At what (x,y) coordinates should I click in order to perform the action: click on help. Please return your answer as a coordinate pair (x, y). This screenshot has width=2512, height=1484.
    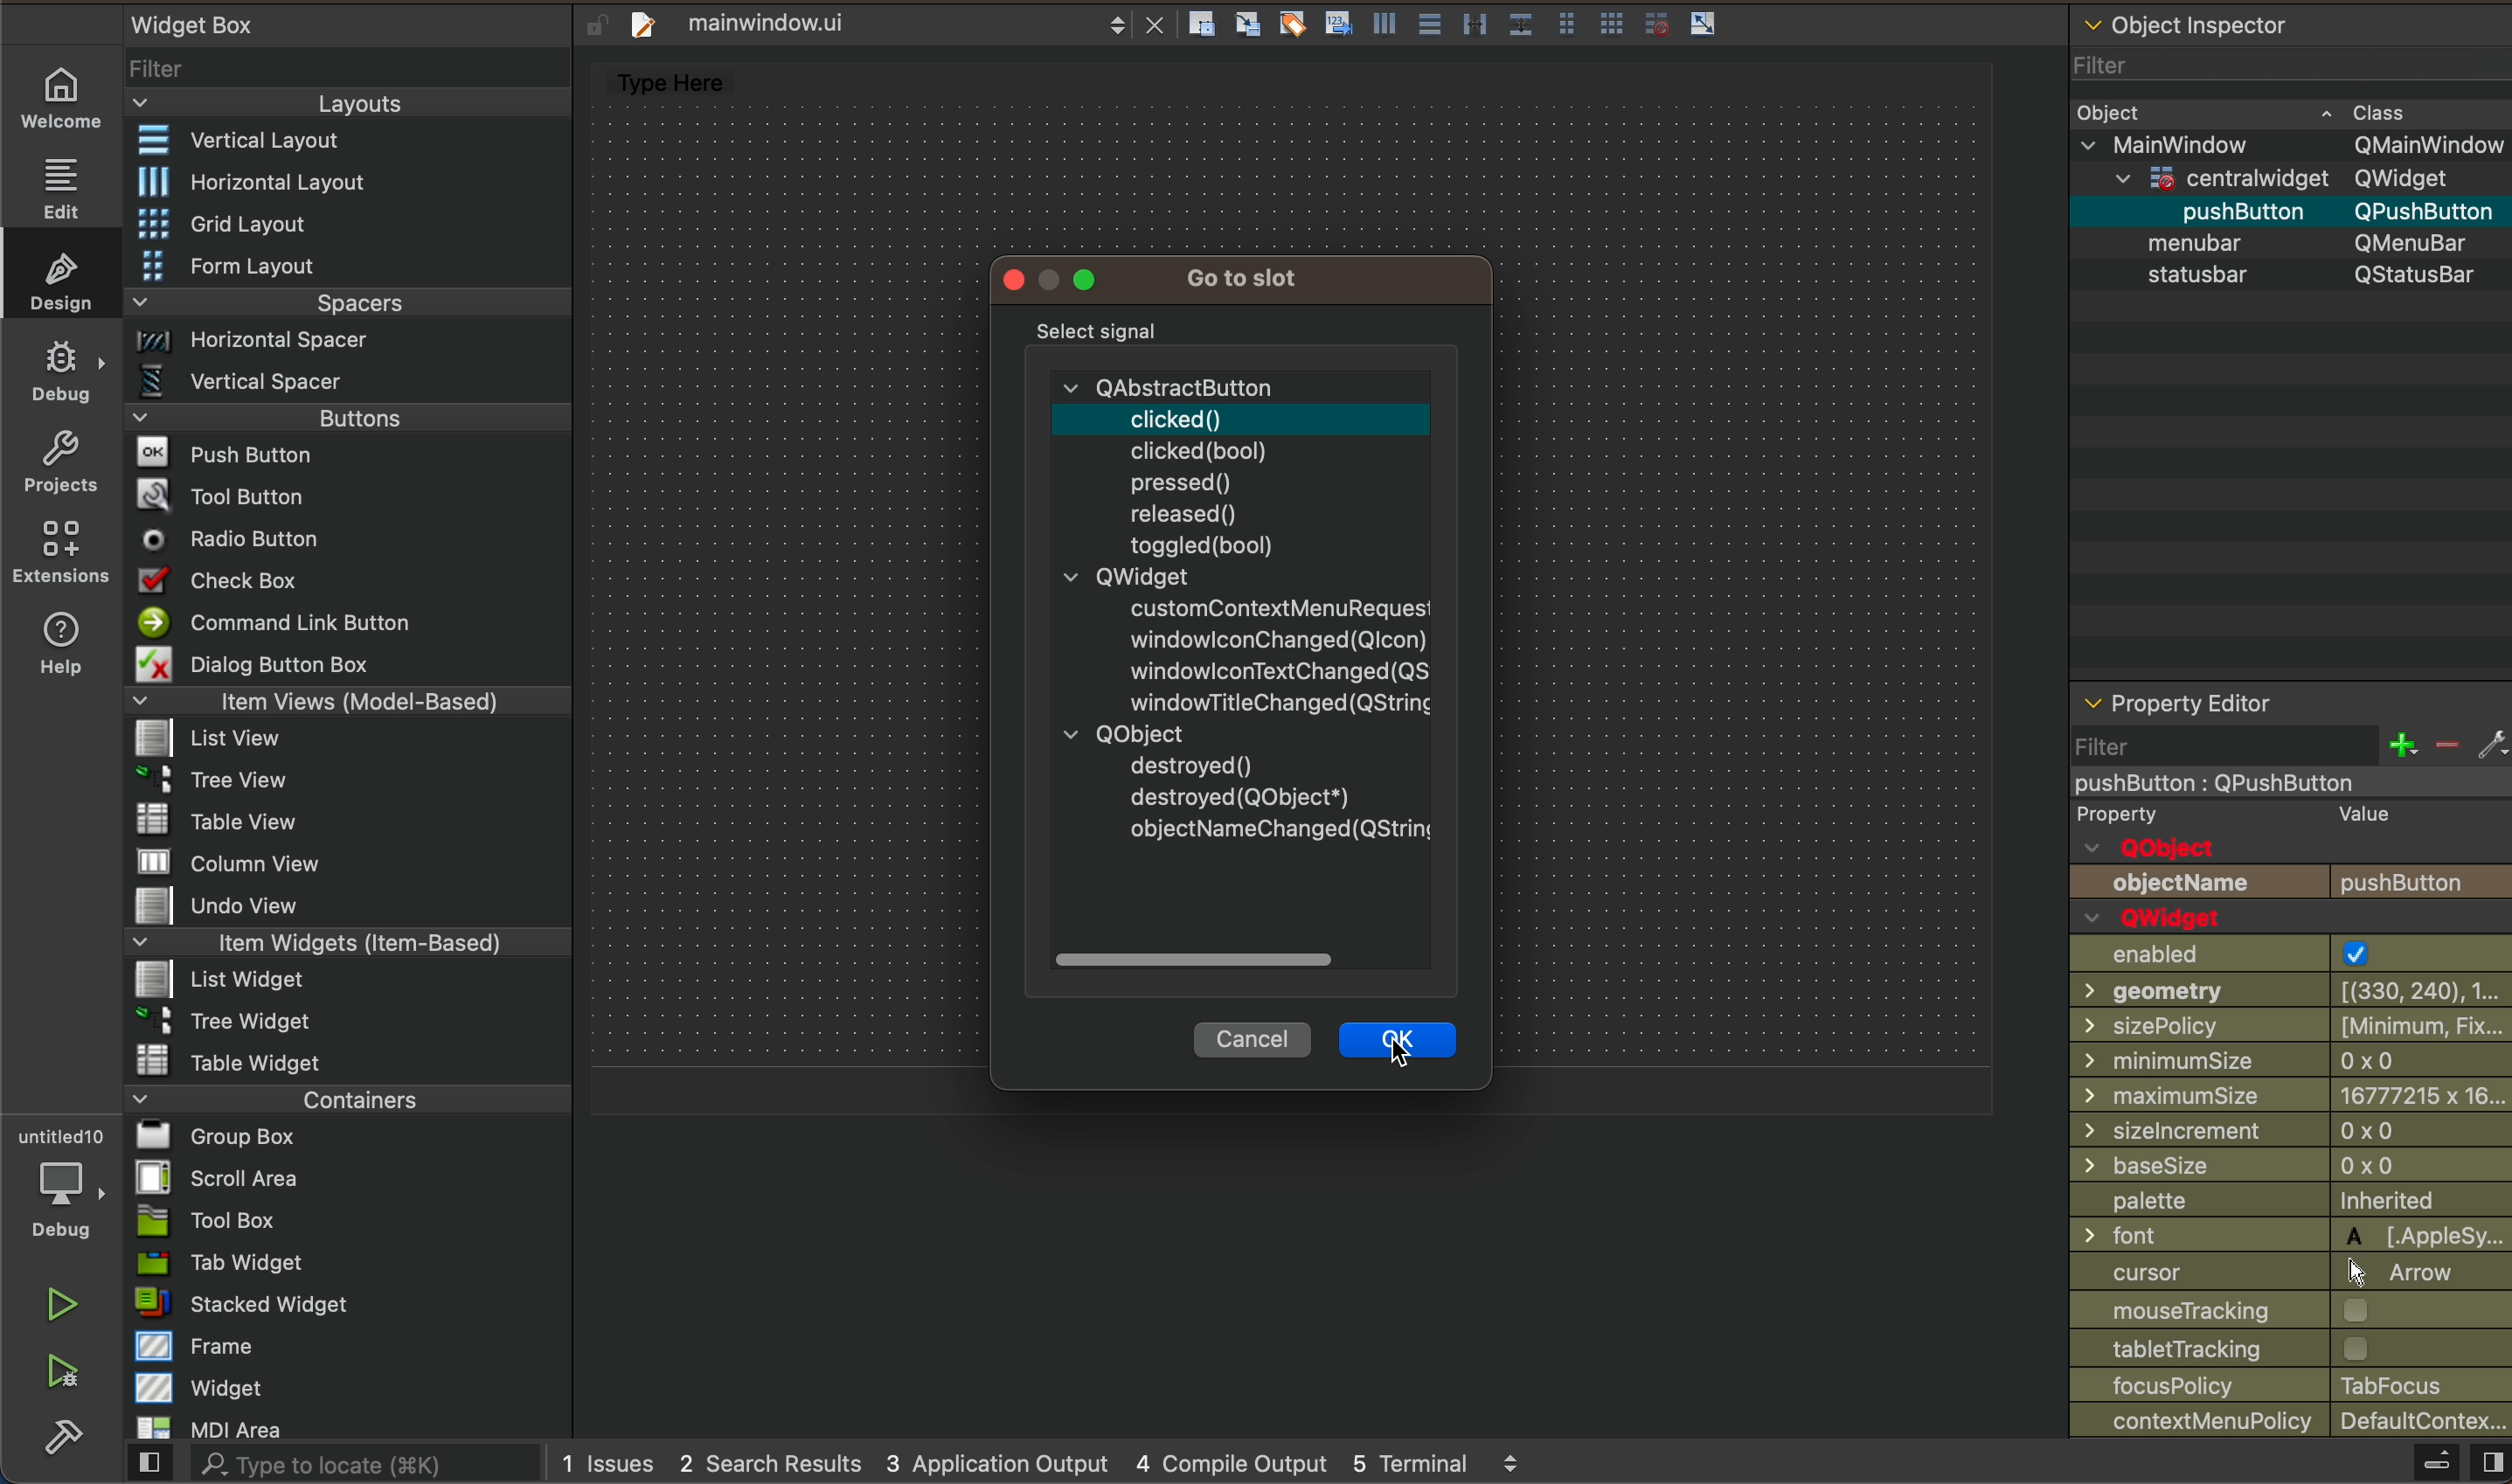
    Looking at the image, I should click on (59, 650).